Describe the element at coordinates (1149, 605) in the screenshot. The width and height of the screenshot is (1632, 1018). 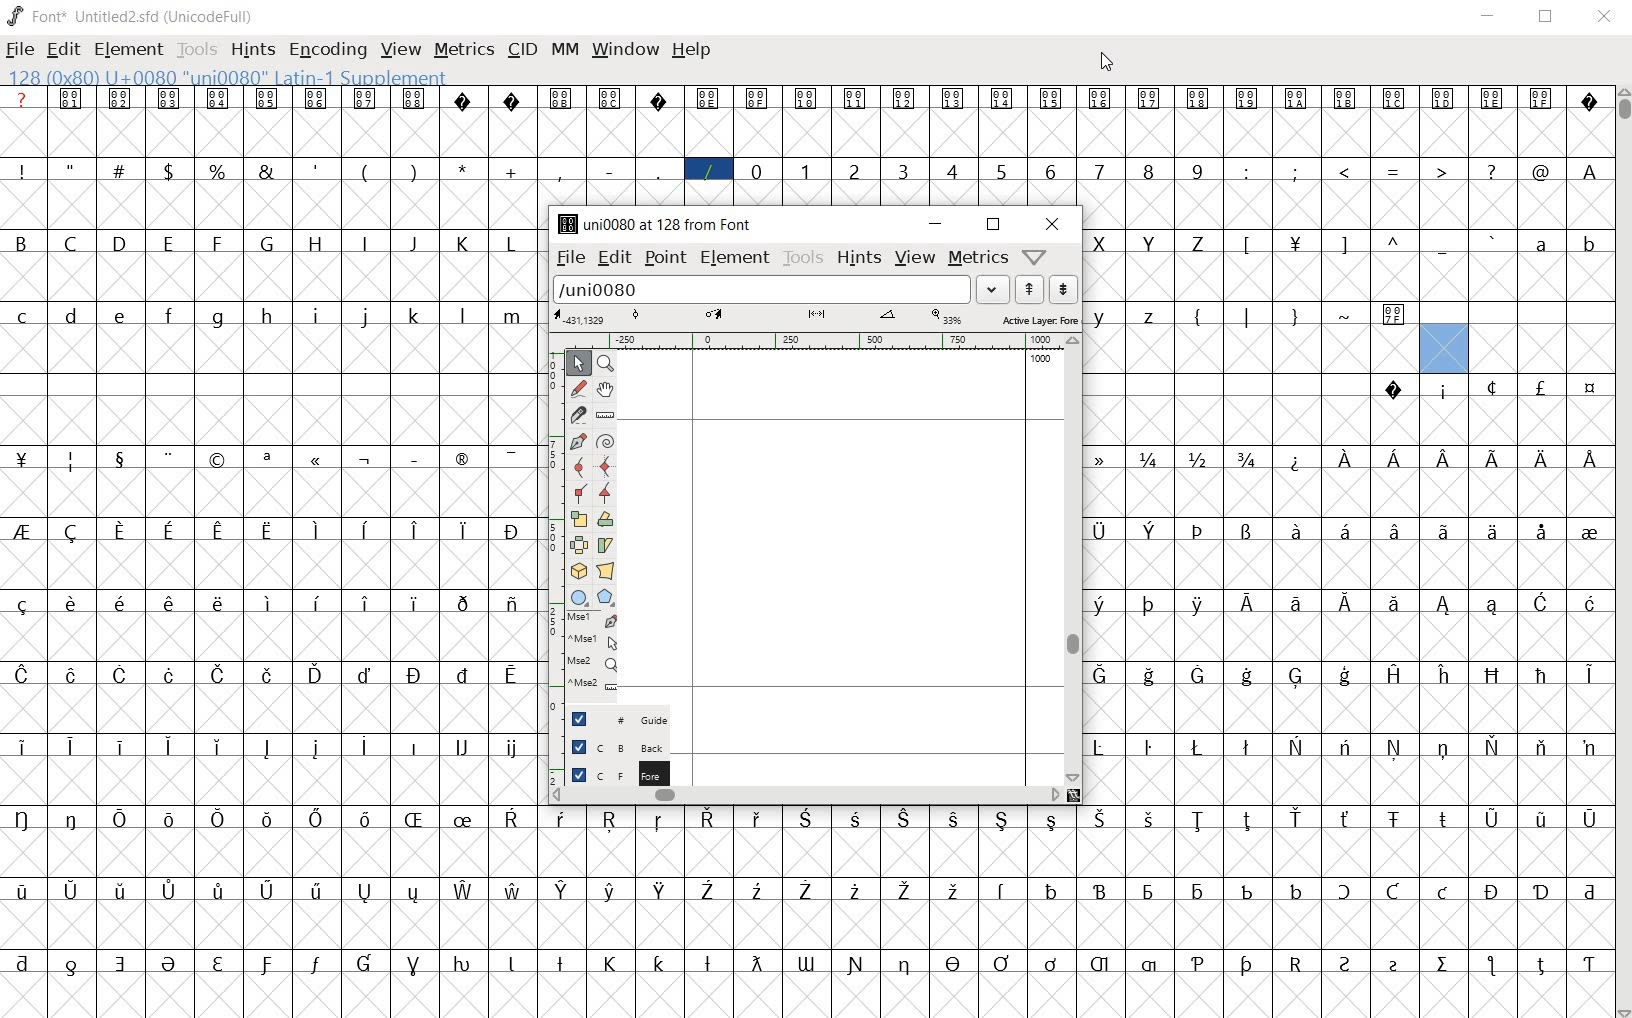
I see `glyph` at that location.